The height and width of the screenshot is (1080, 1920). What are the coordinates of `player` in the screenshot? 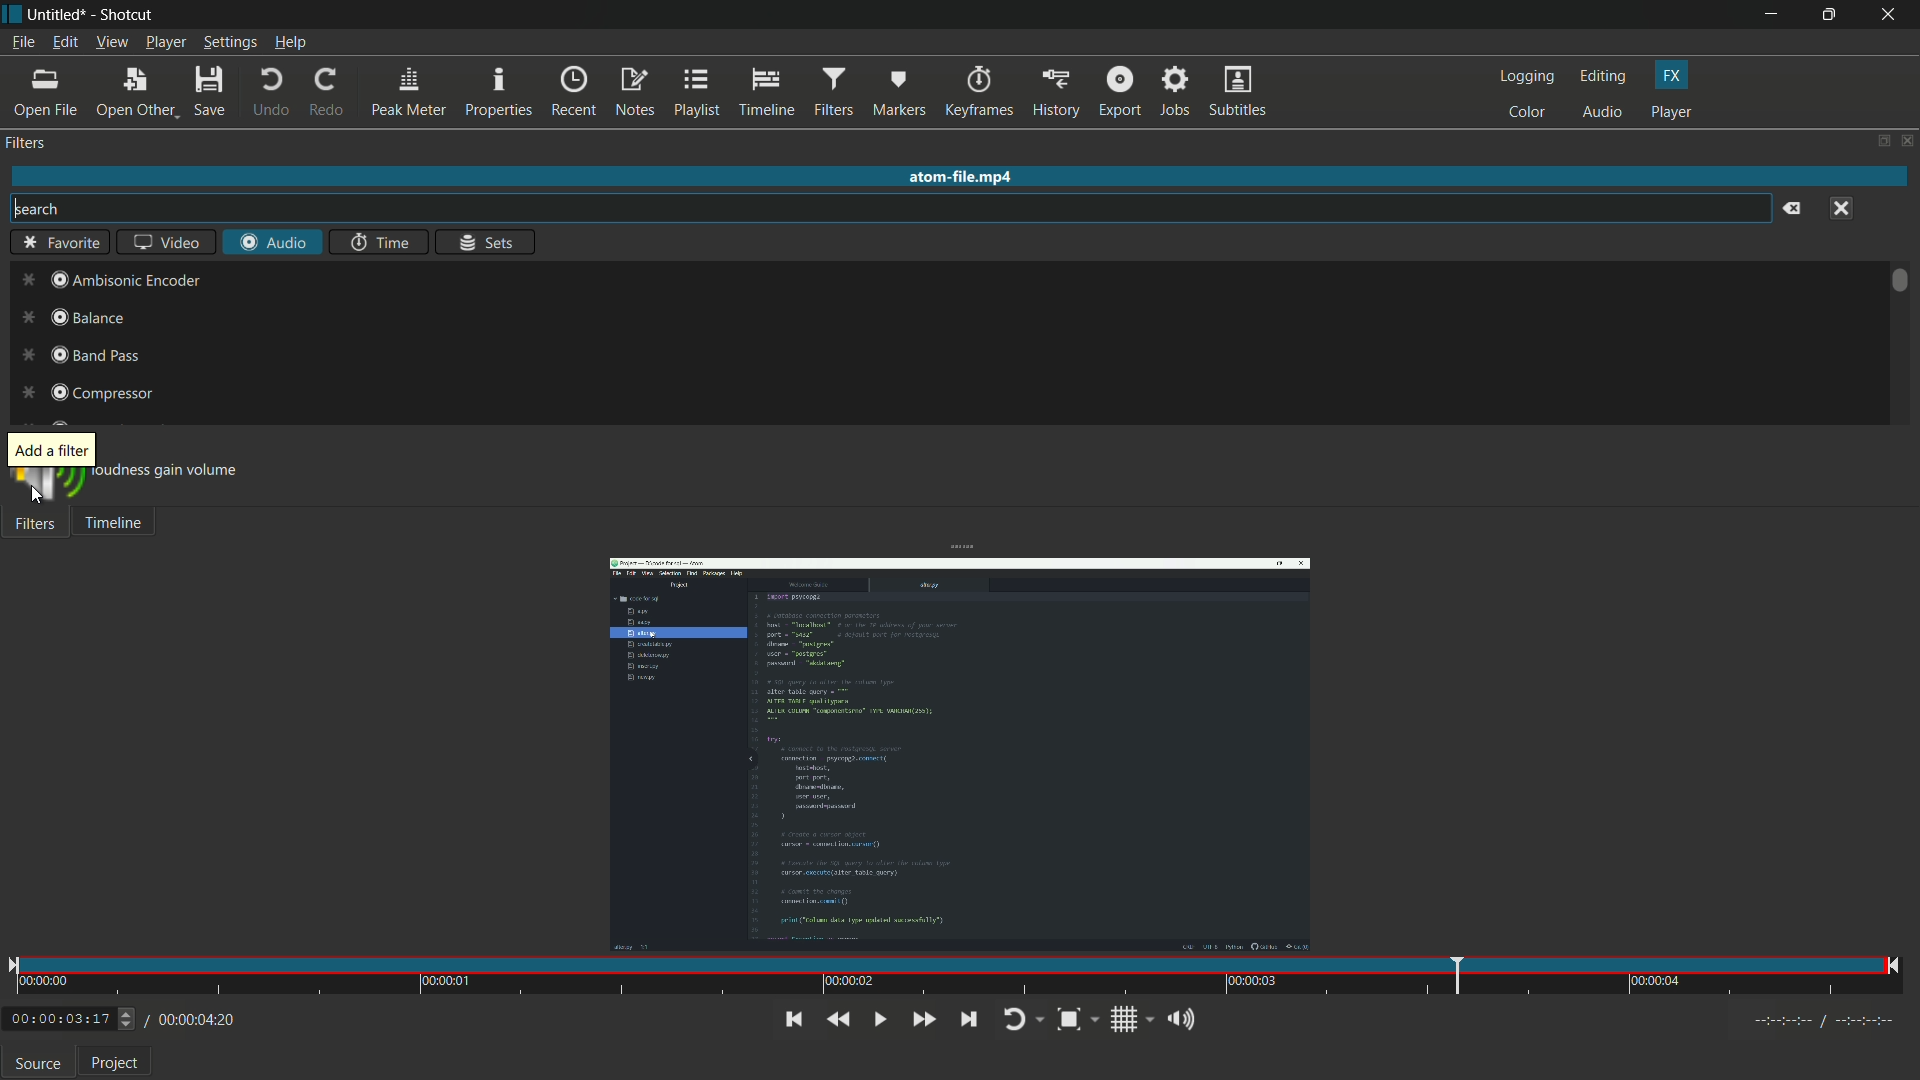 It's located at (1671, 112).